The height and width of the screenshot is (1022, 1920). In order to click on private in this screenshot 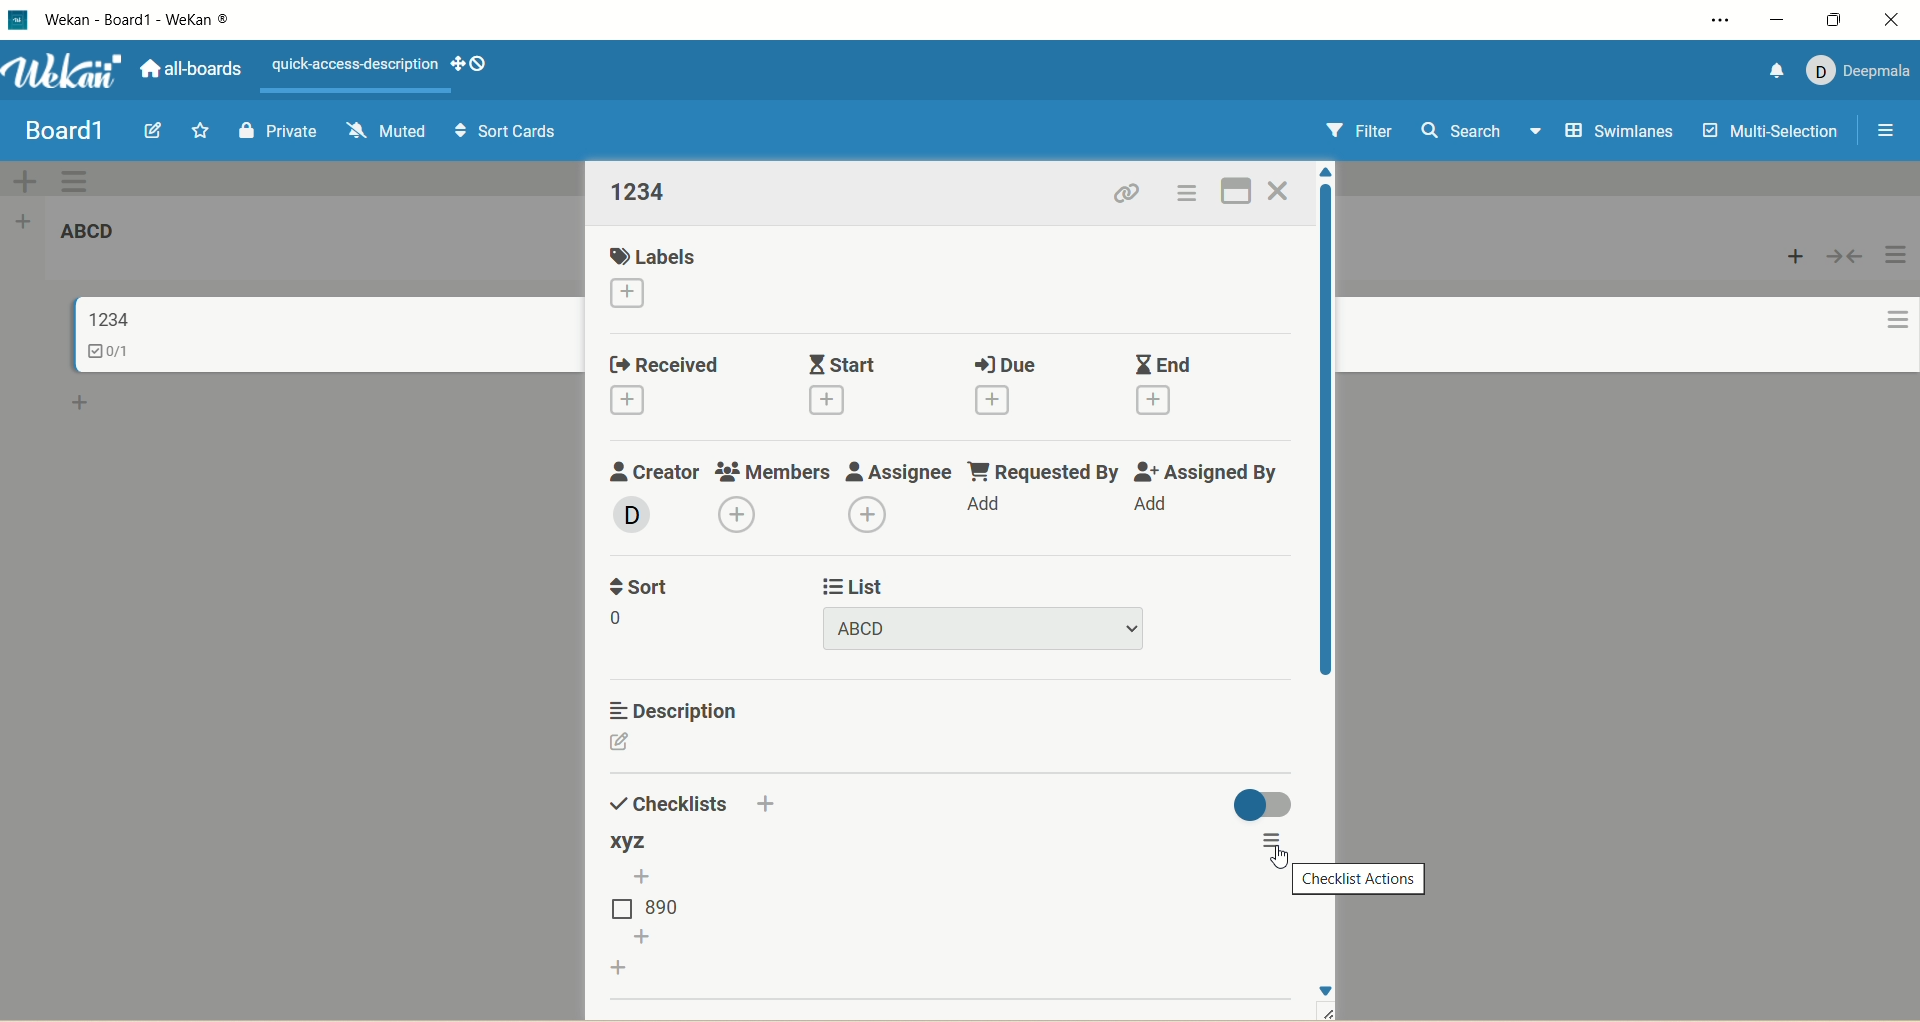, I will do `click(279, 130)`.